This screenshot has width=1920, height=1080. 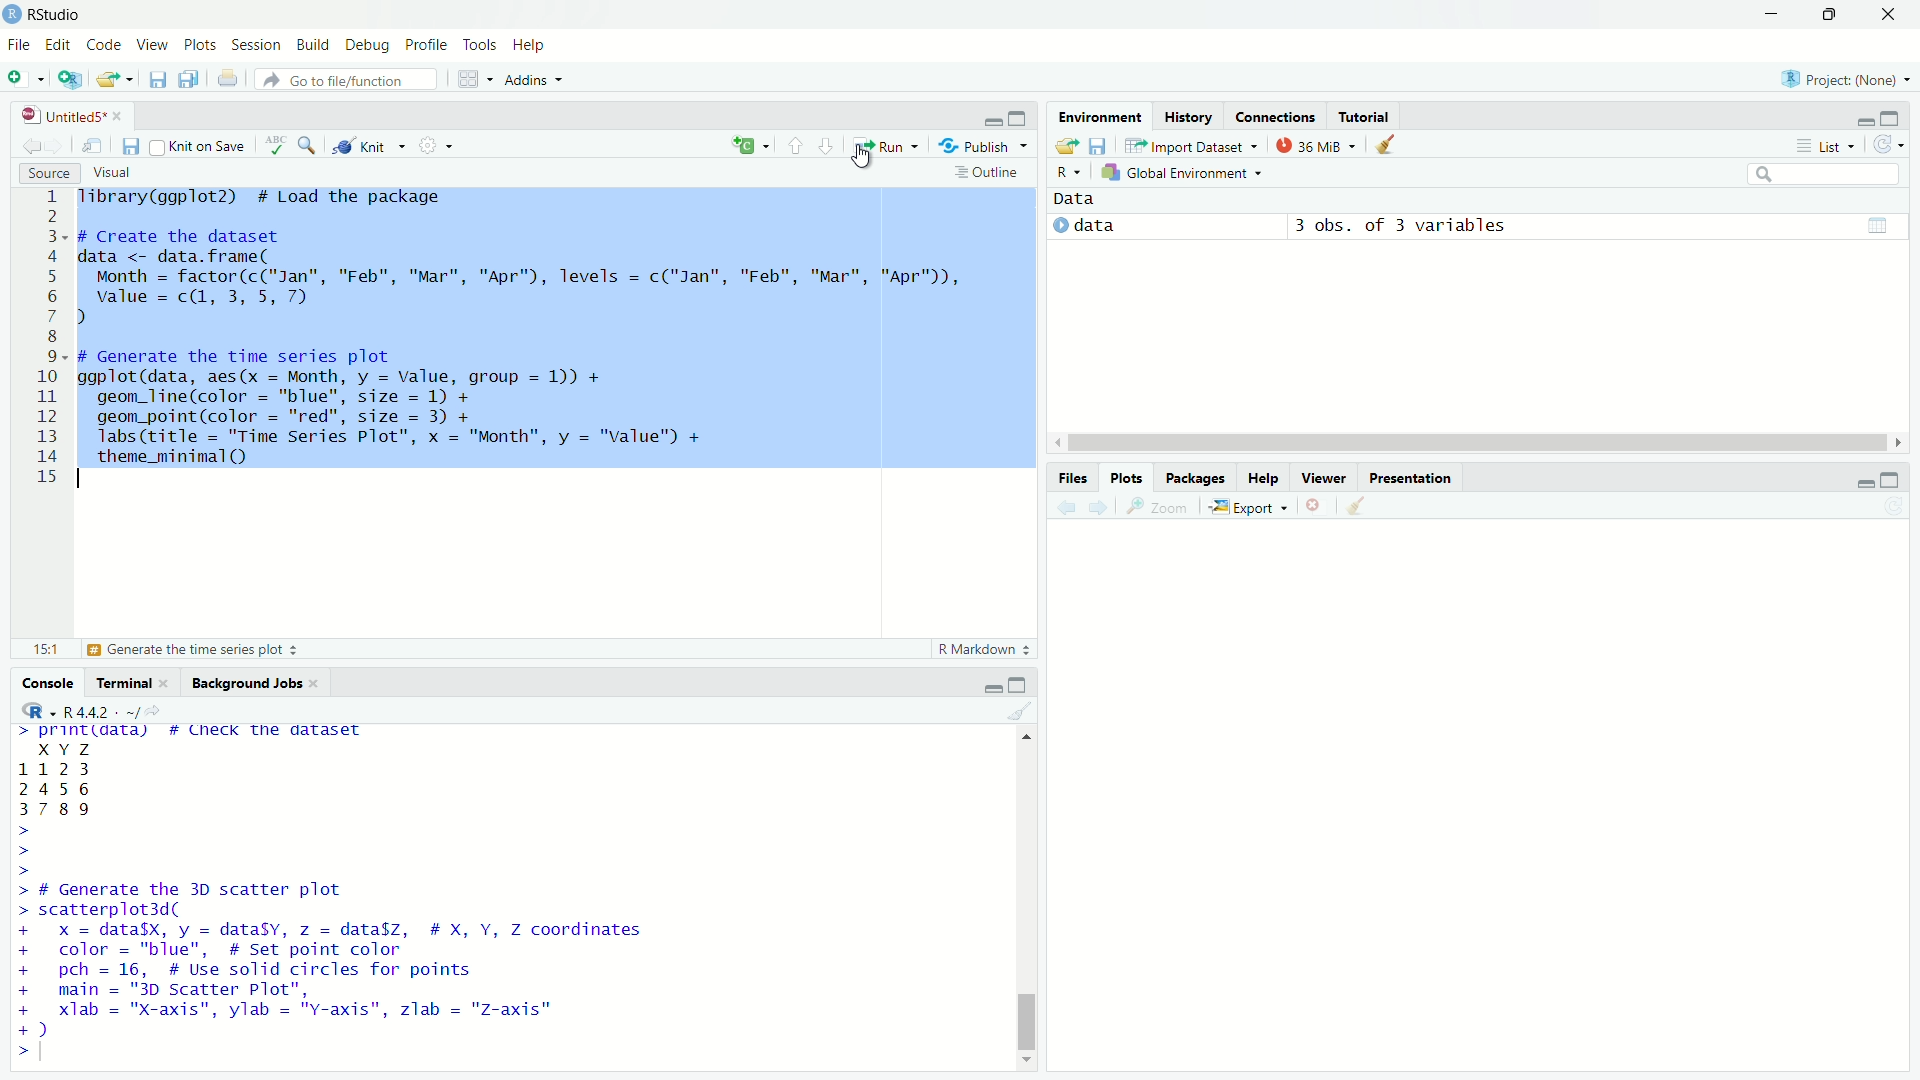 I want to click on save current document, so click(x=132, y=145).